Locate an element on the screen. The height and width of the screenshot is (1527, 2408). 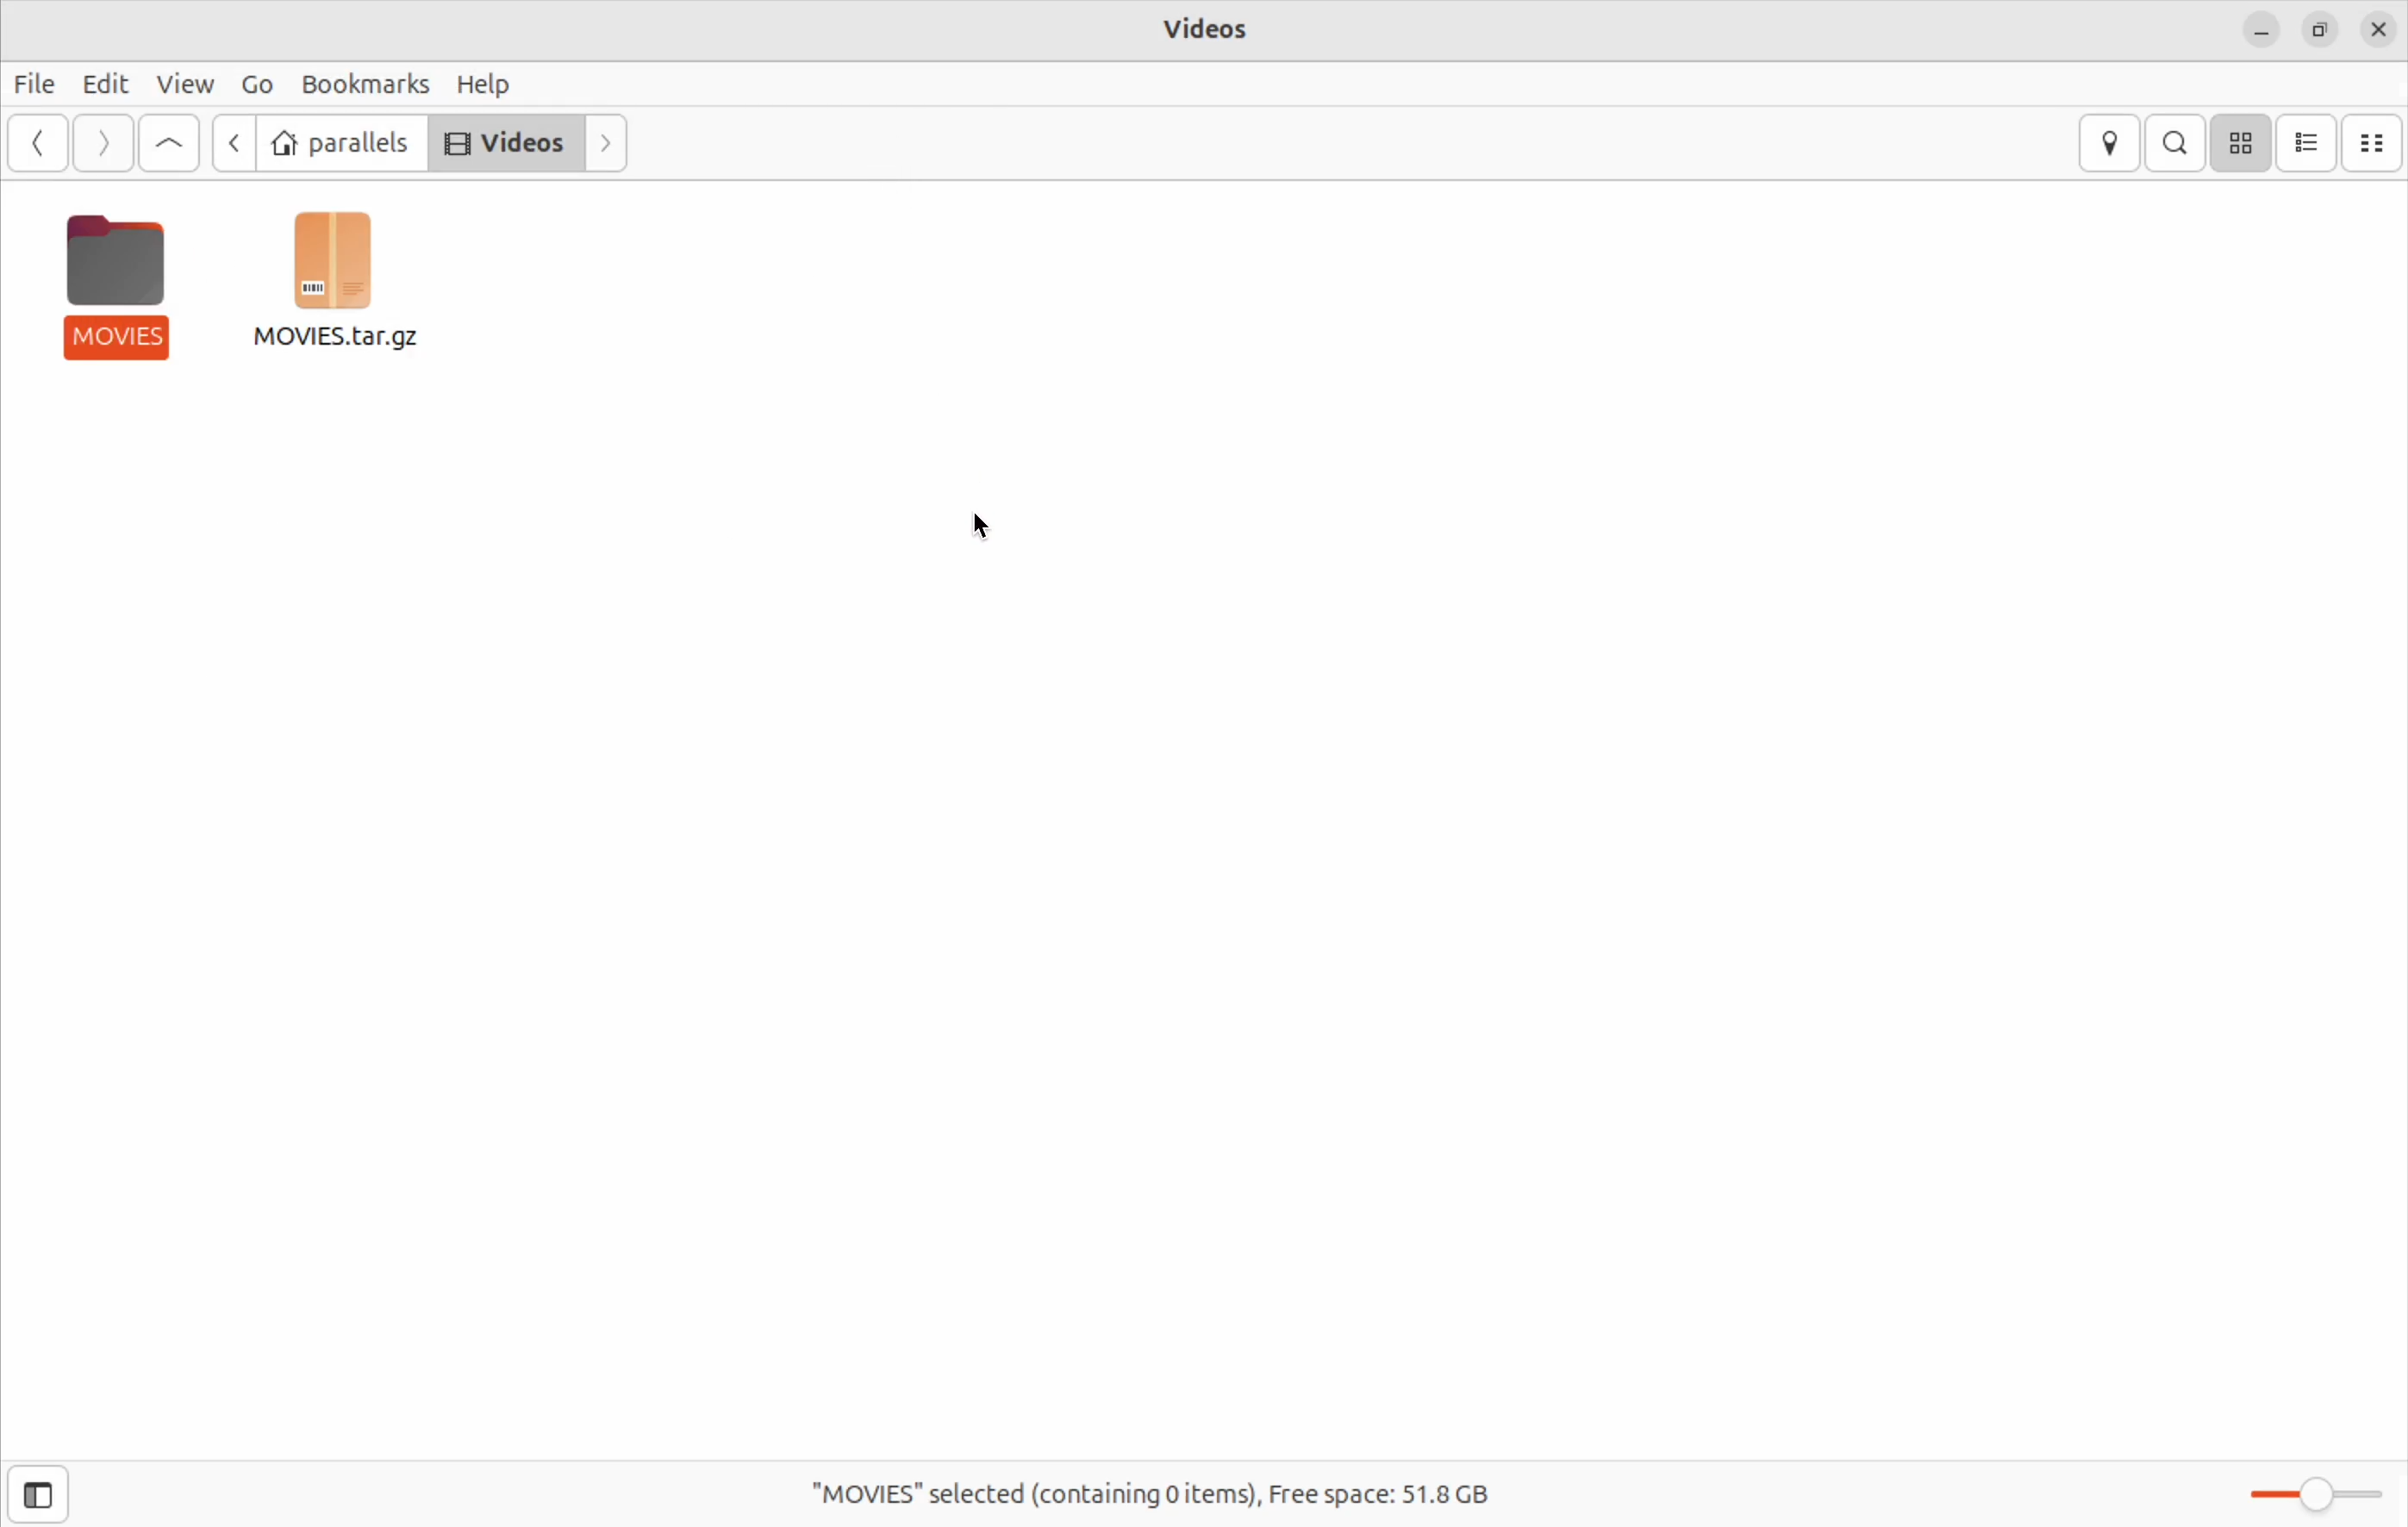
locations is located at coordinates (2112, 142).